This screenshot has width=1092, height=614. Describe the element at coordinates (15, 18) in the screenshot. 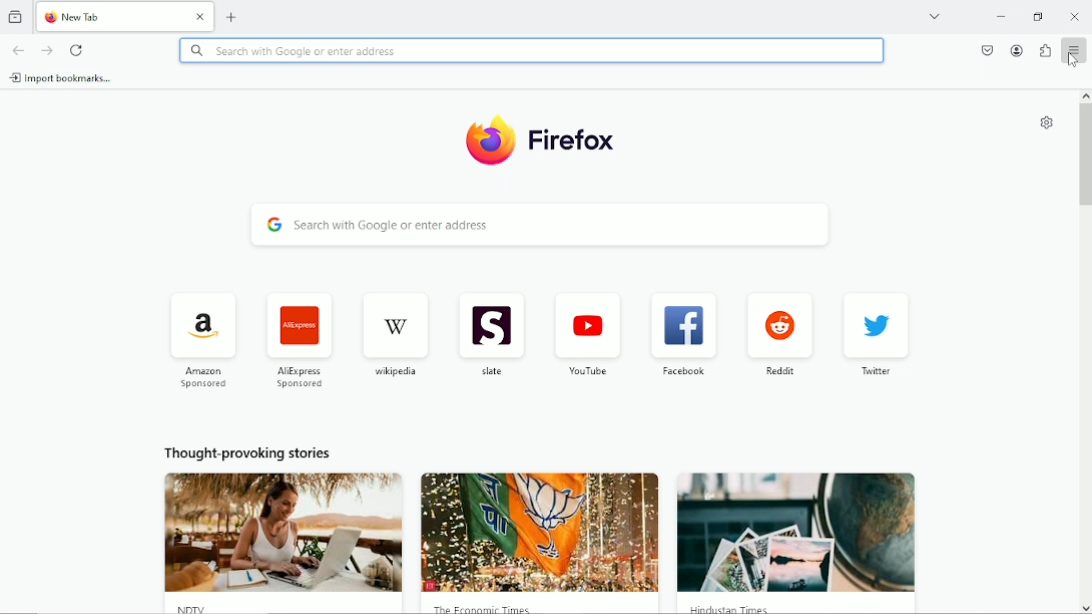

I see `view recent browsing` at that location.